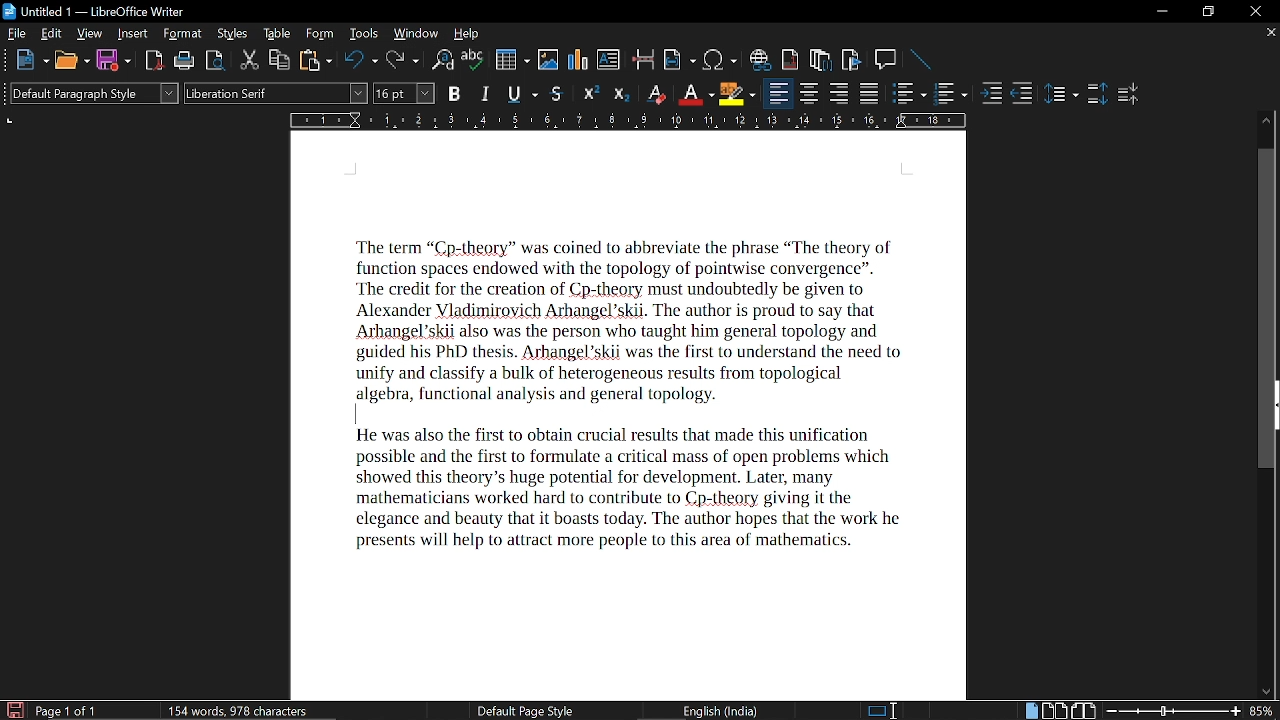  What do you see at coordinates (694, 94) in the screenshot?
I see `Underline` at bounding box center [694, 94].